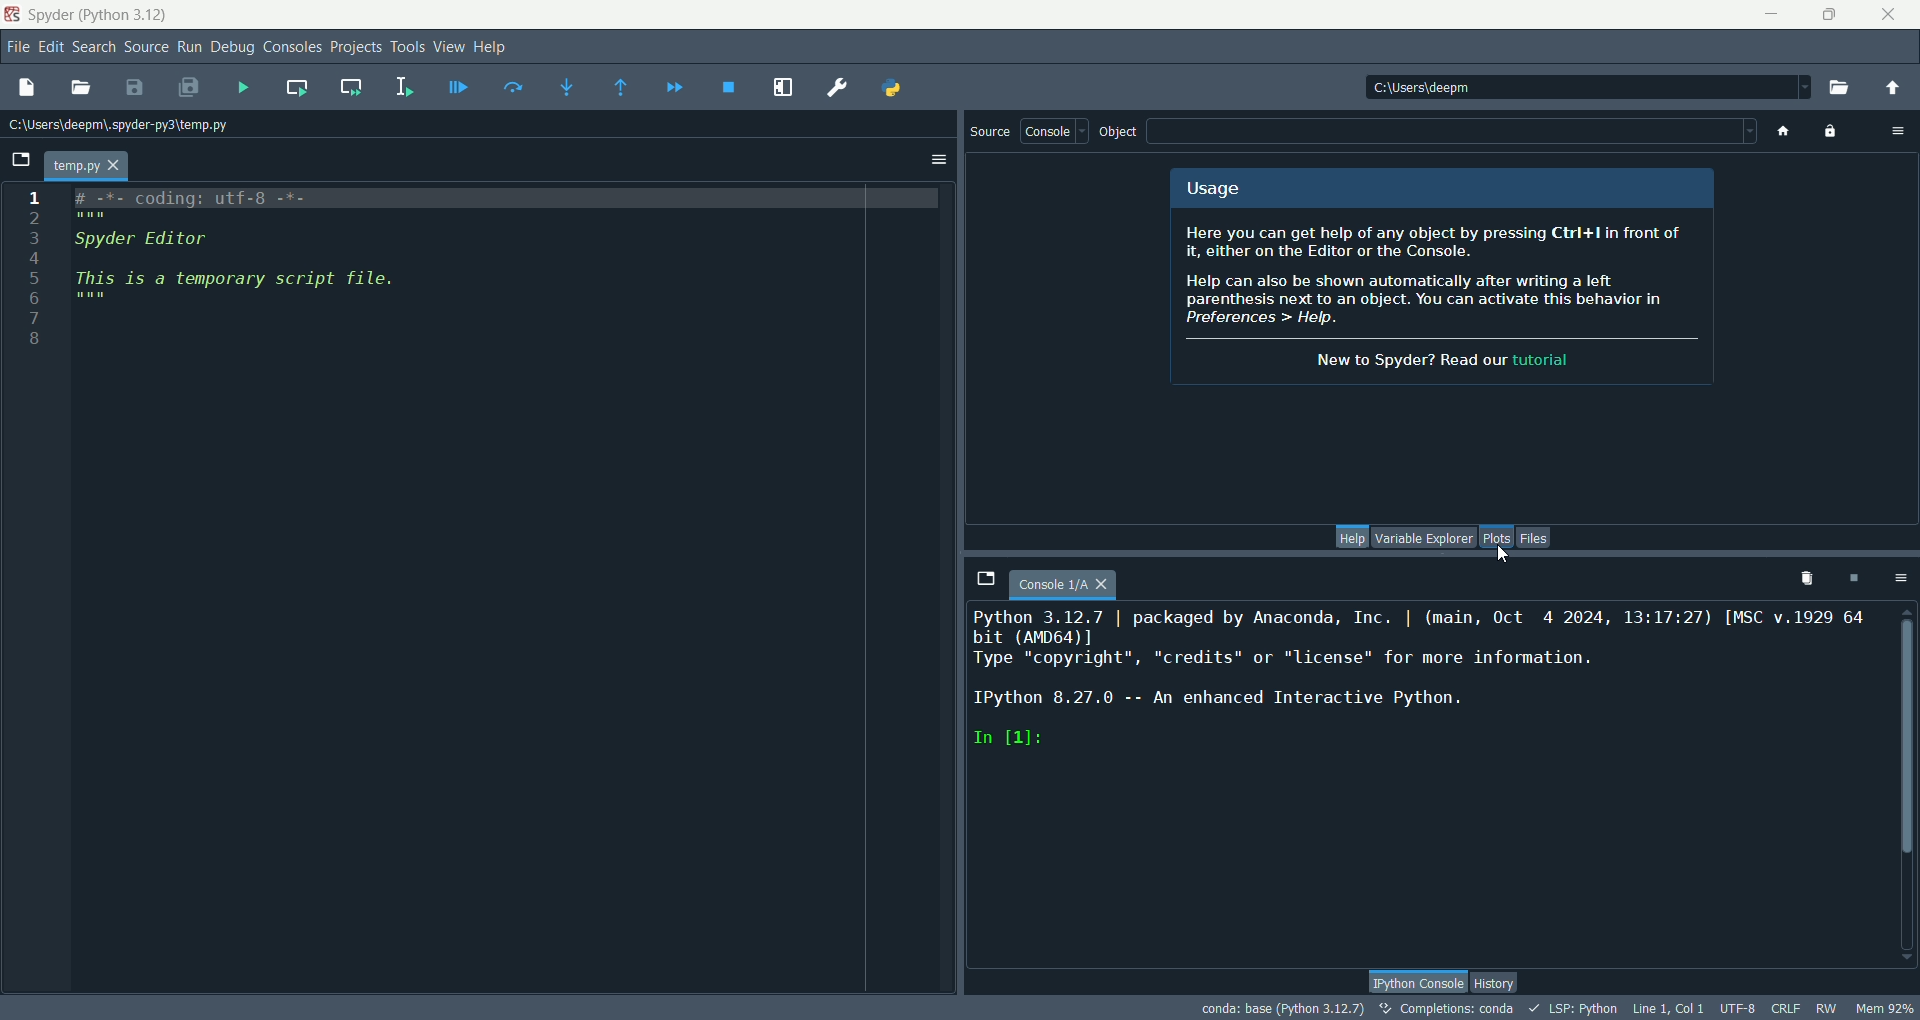 This screenshot has height=1020, width=1920. I want to click on save all files, so click(190, 87).